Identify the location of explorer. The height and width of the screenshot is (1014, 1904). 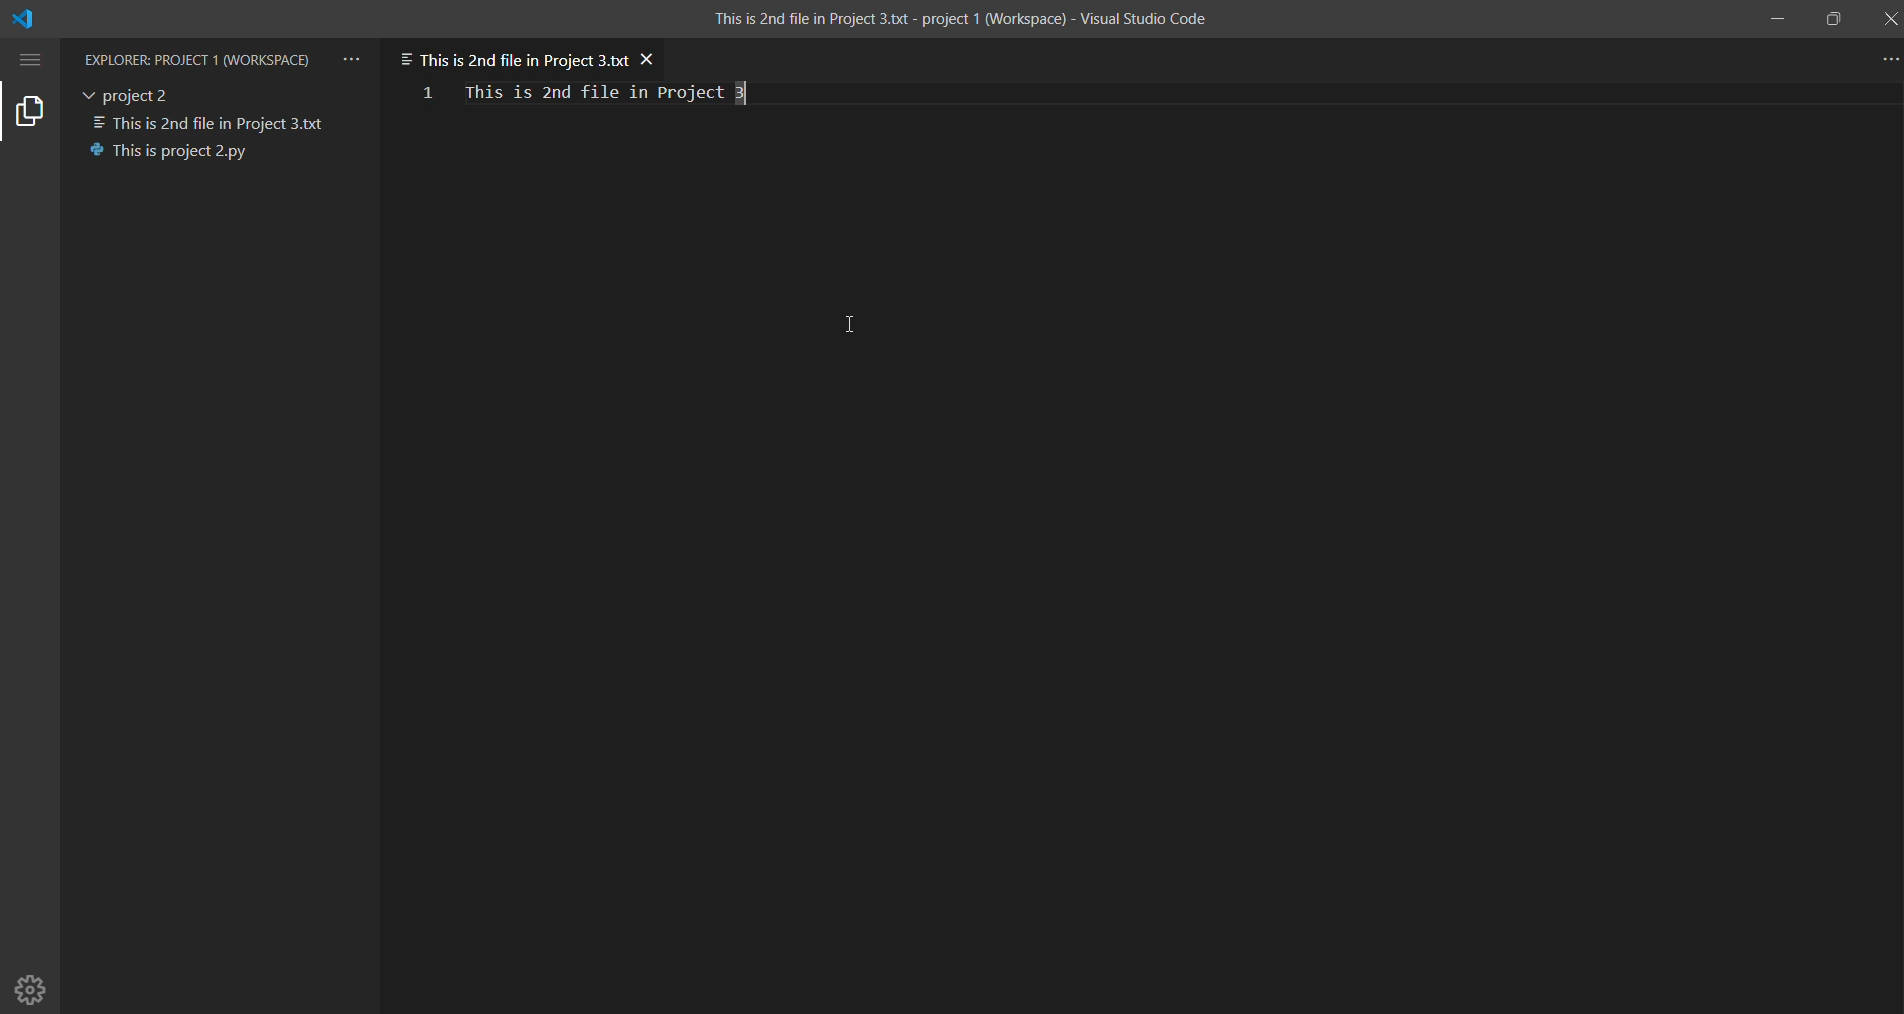
(32, 113).